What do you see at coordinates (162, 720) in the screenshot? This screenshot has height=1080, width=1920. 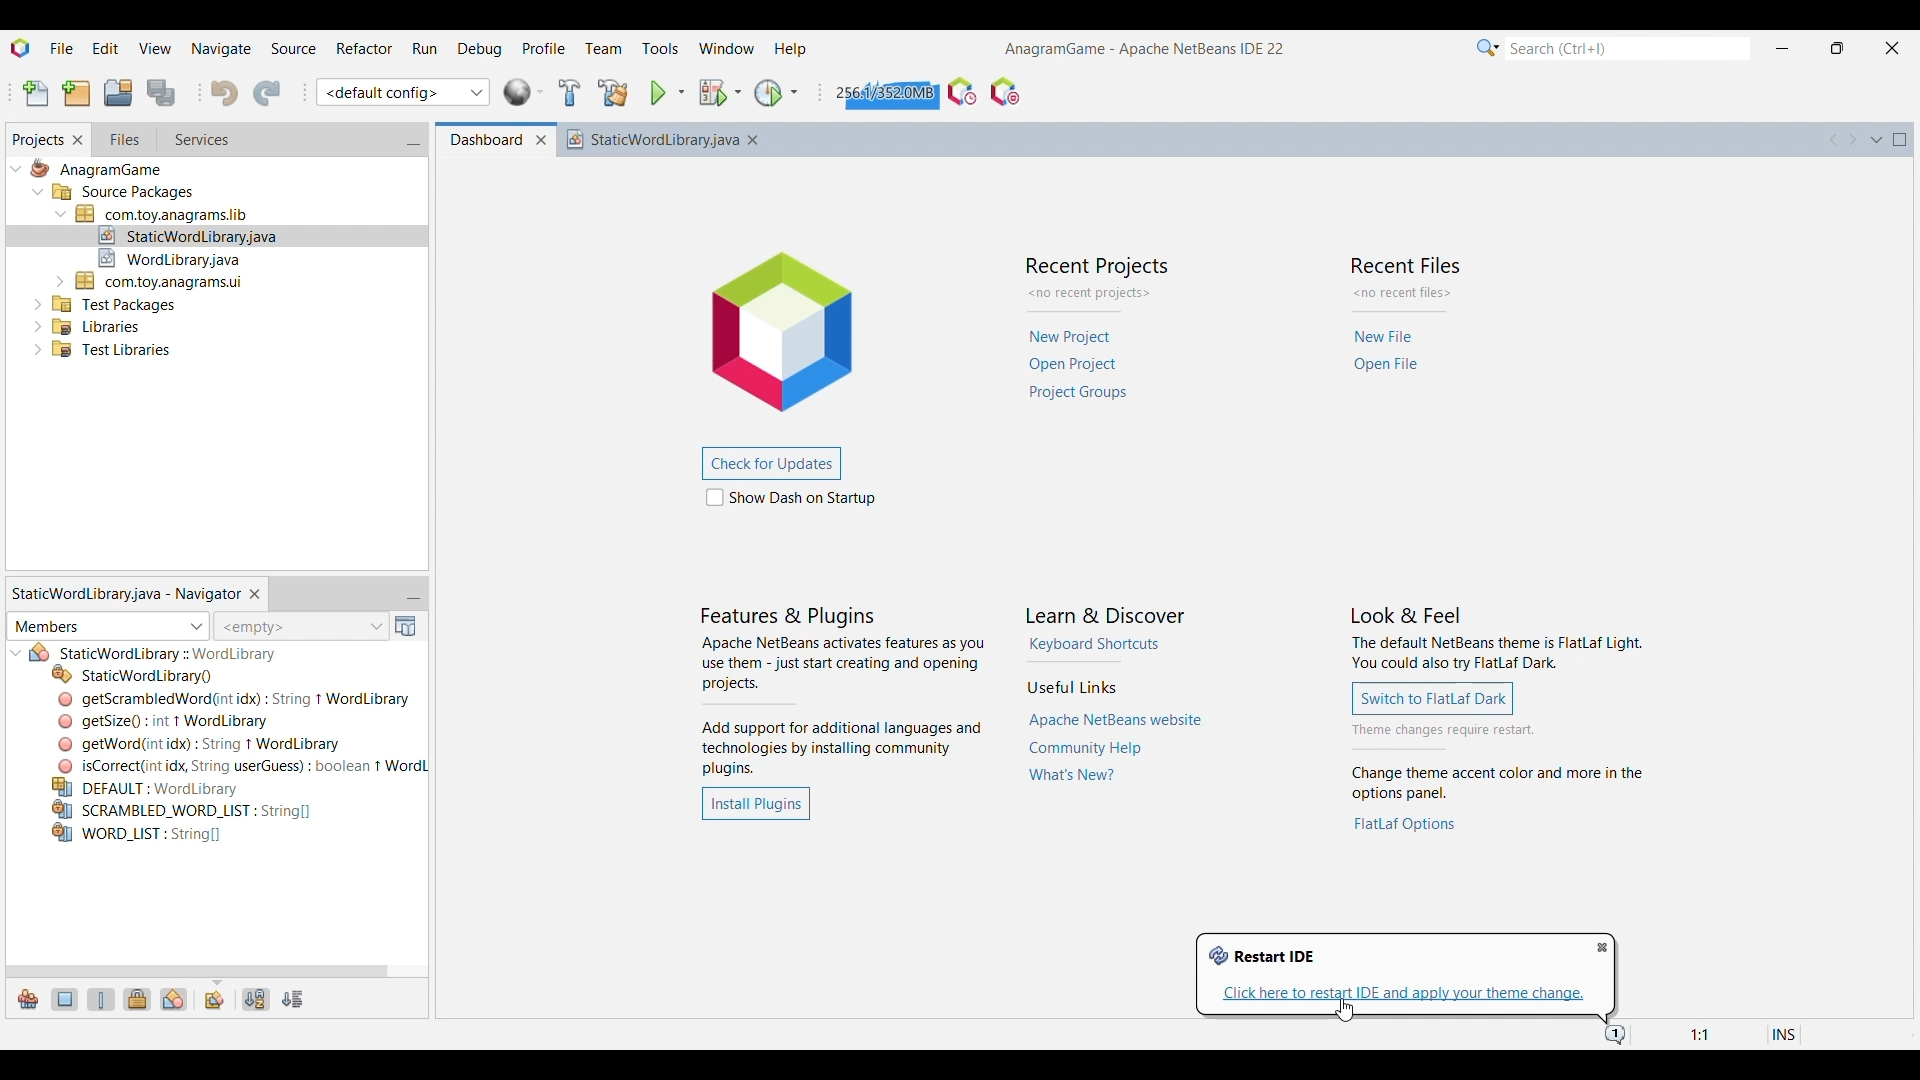 I see `` at bounding box center [162, 720].